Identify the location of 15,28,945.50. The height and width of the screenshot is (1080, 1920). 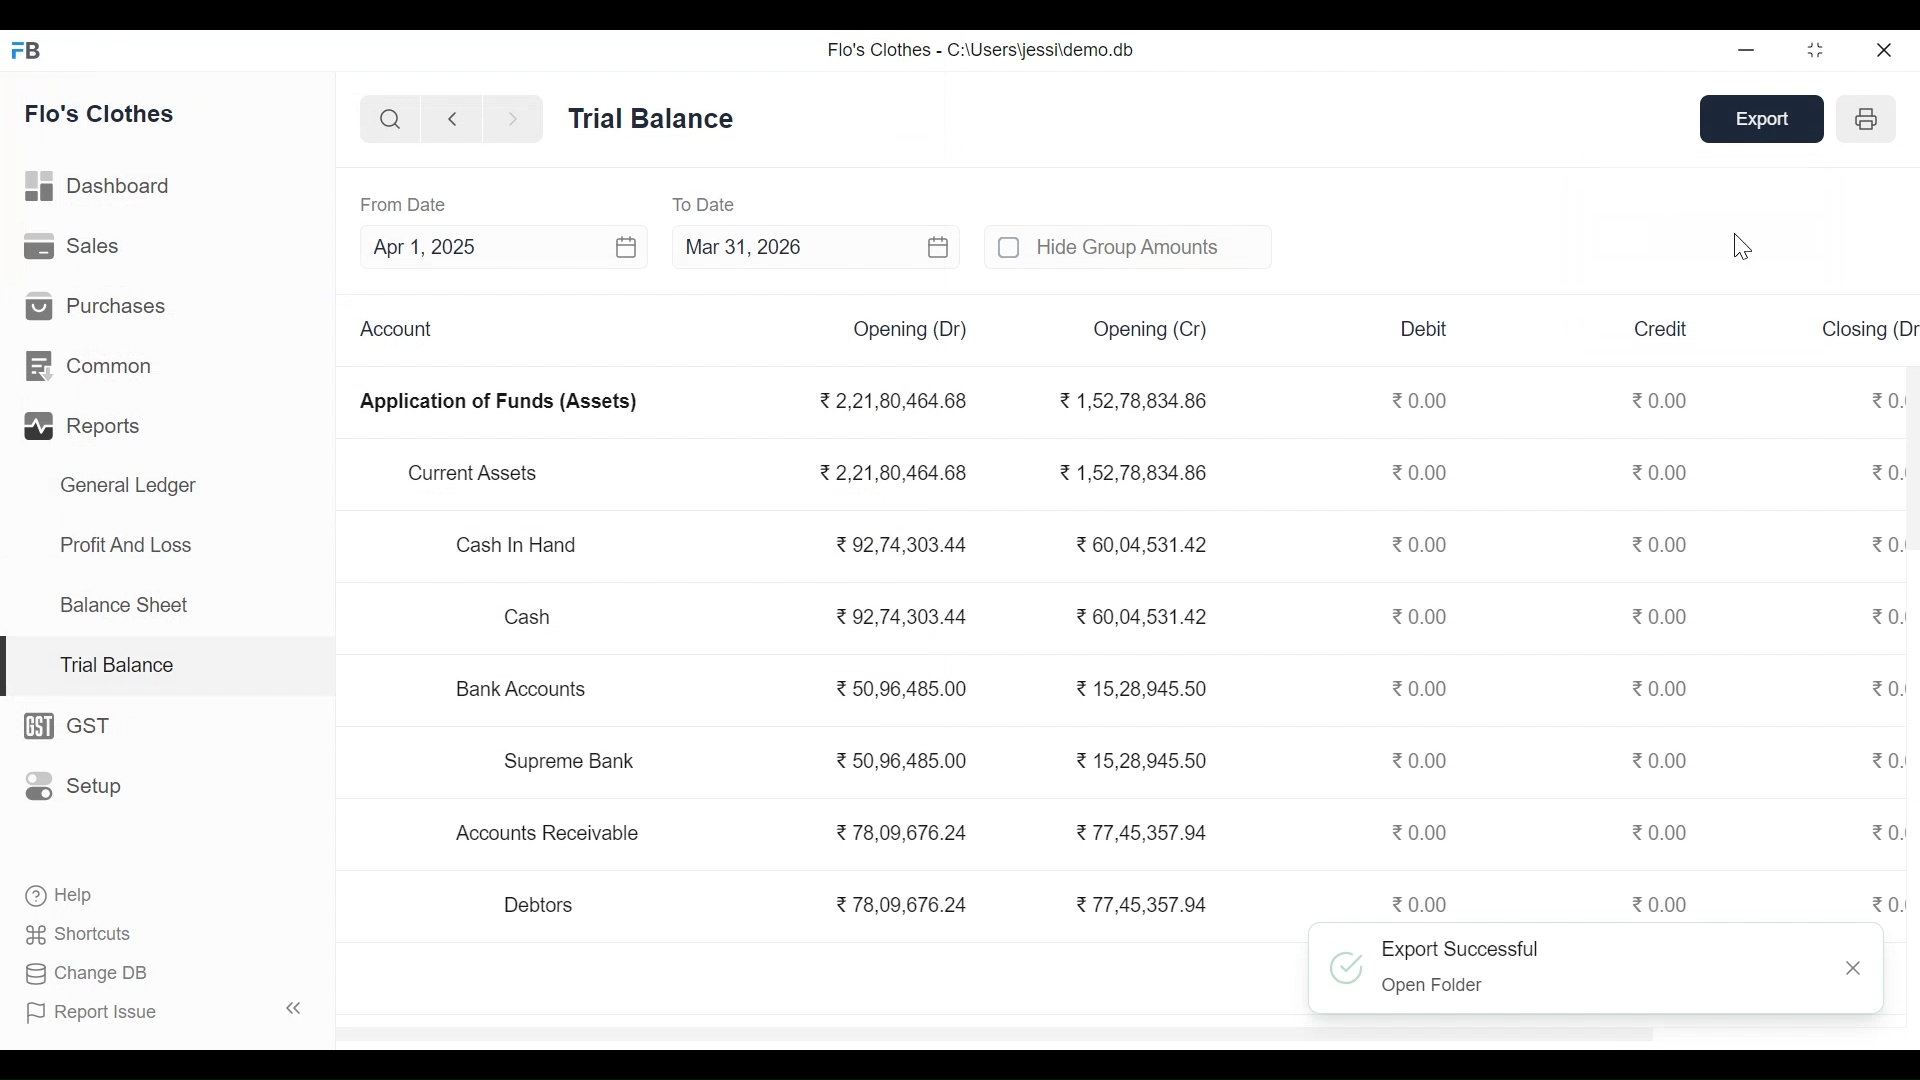
(1144, 760).